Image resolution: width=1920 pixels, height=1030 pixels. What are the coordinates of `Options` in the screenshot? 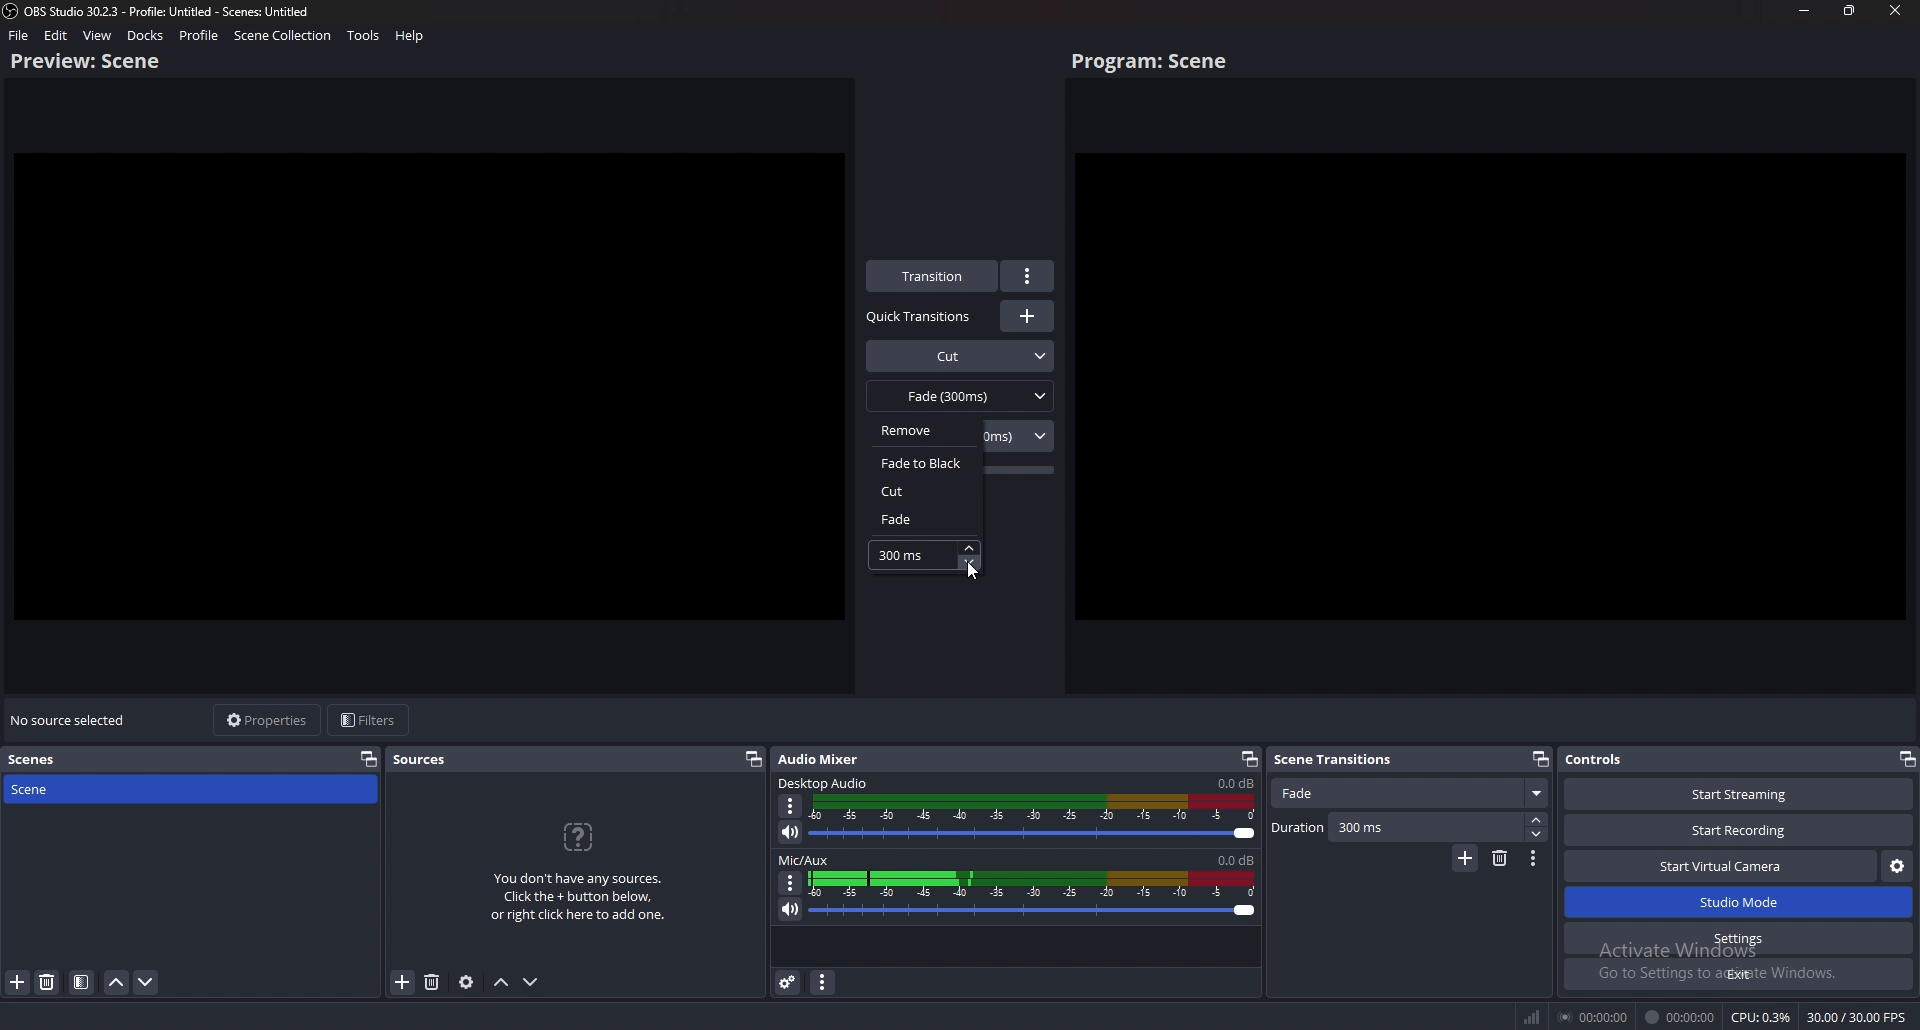 It's located at (1534, 860).